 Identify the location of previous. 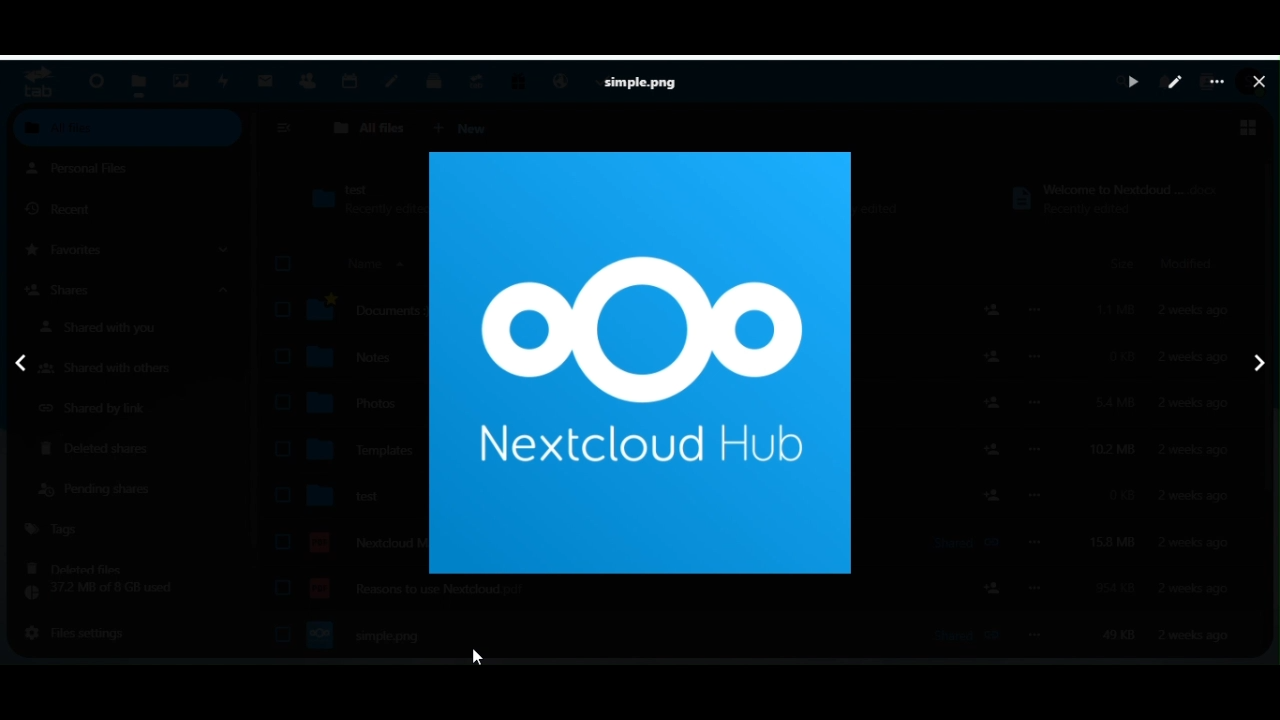
(18, 361).